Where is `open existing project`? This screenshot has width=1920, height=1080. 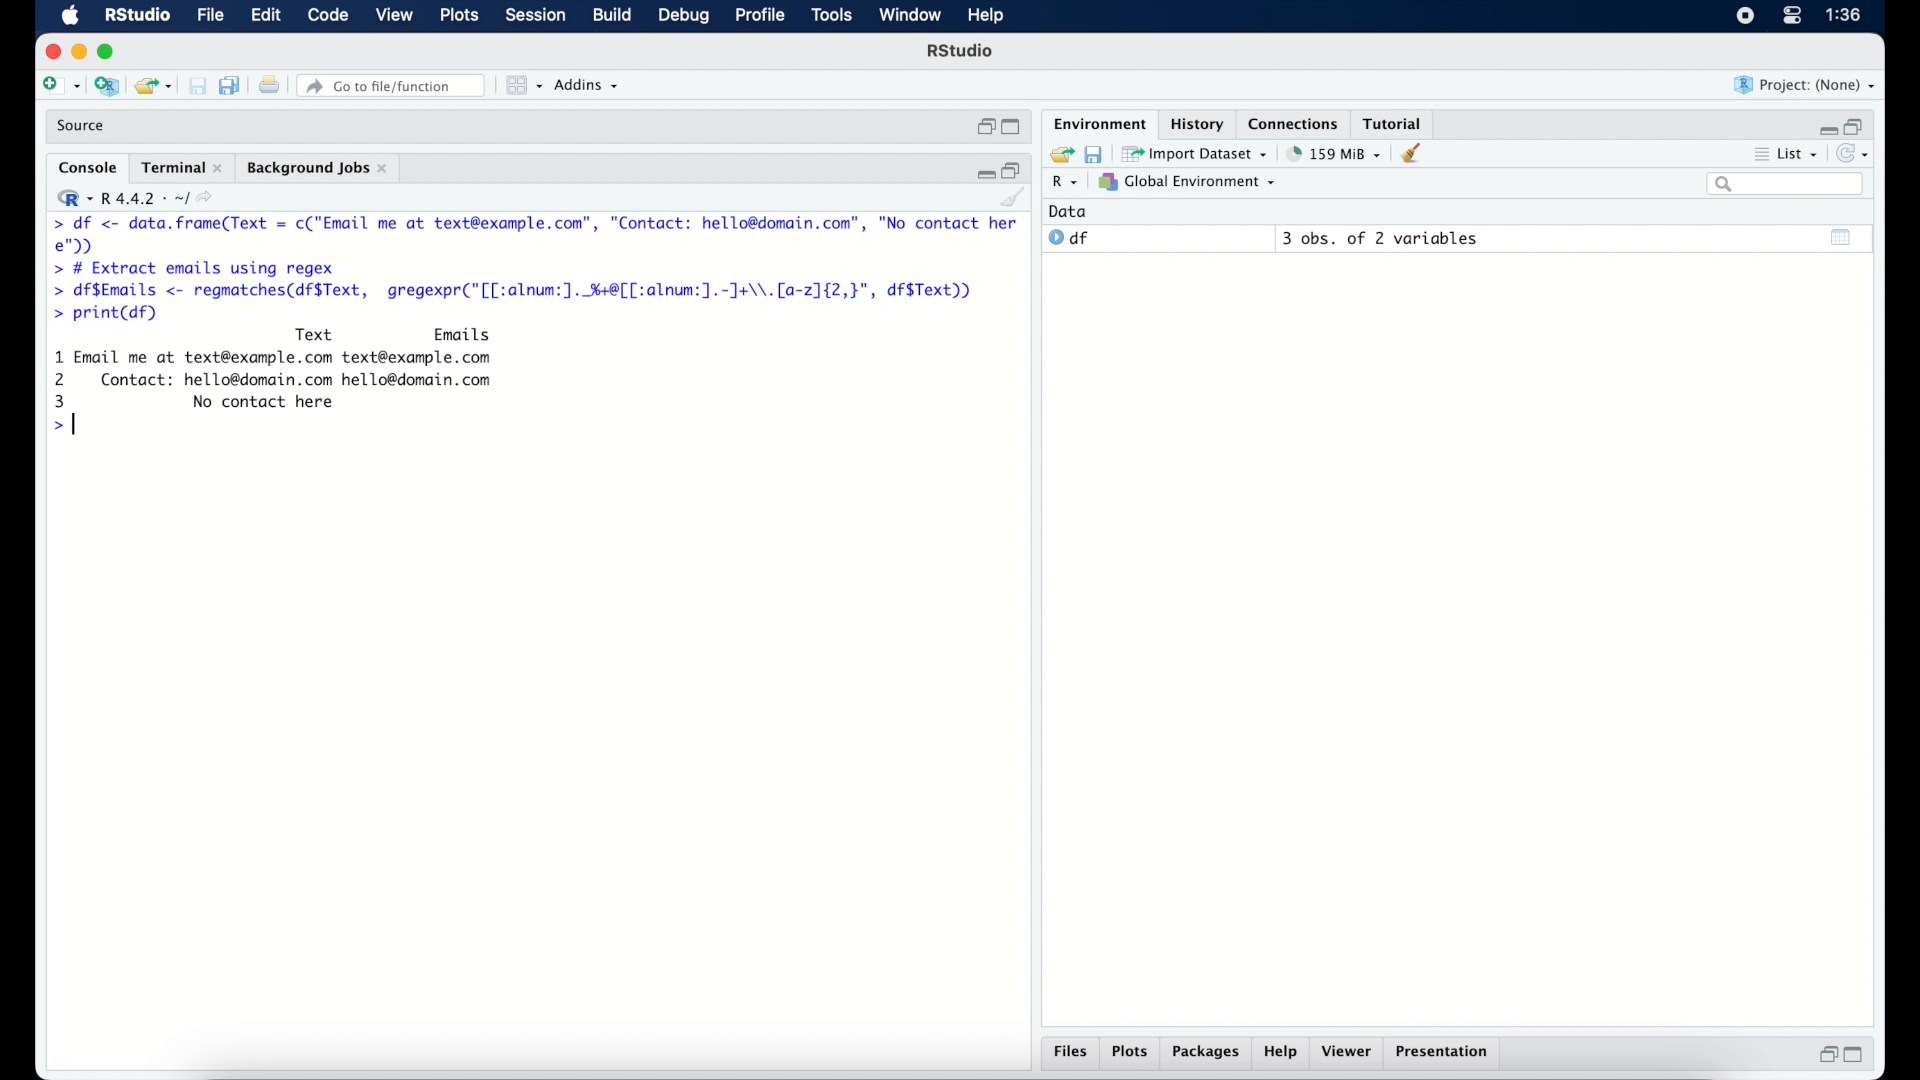
open existing project is located at coordinates (152, 85).